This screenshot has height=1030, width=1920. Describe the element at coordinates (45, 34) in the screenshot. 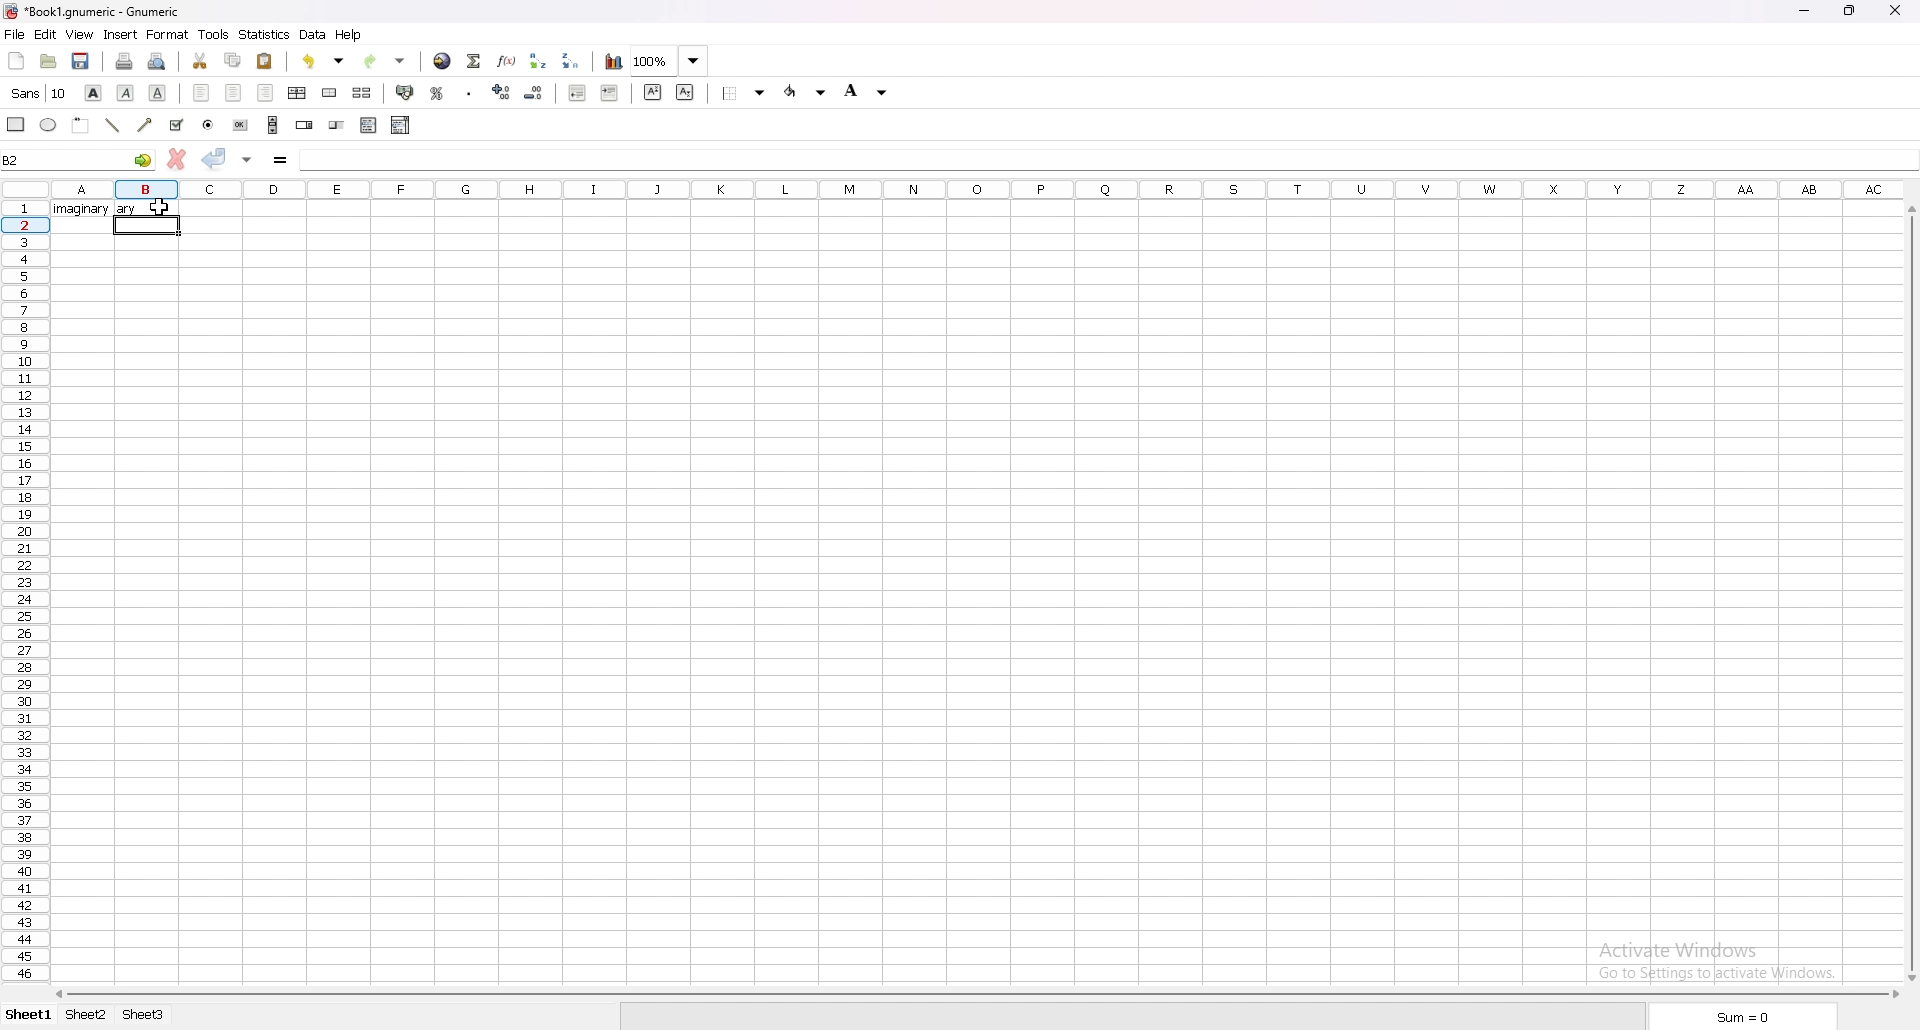

I see `edit` at that location.